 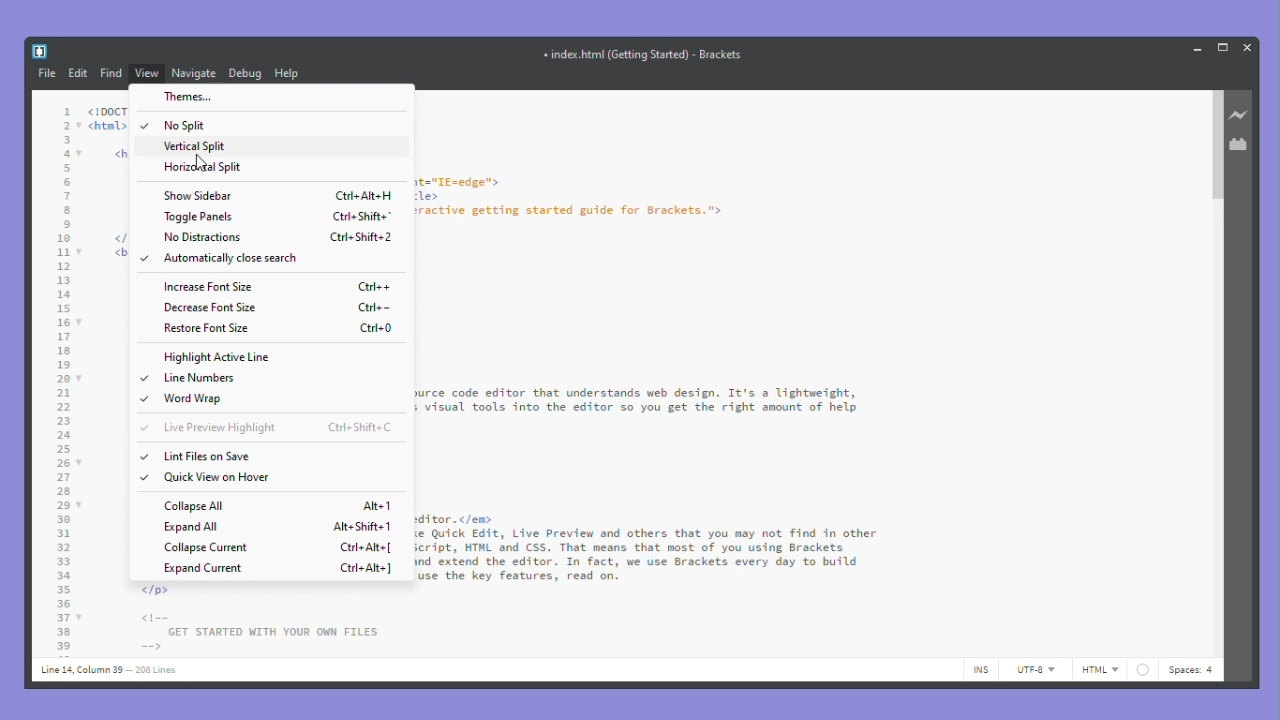 What do you see at coordinates (279, 569) in the screenshot?
I see `Expand current` at bounding box center [279, 569].